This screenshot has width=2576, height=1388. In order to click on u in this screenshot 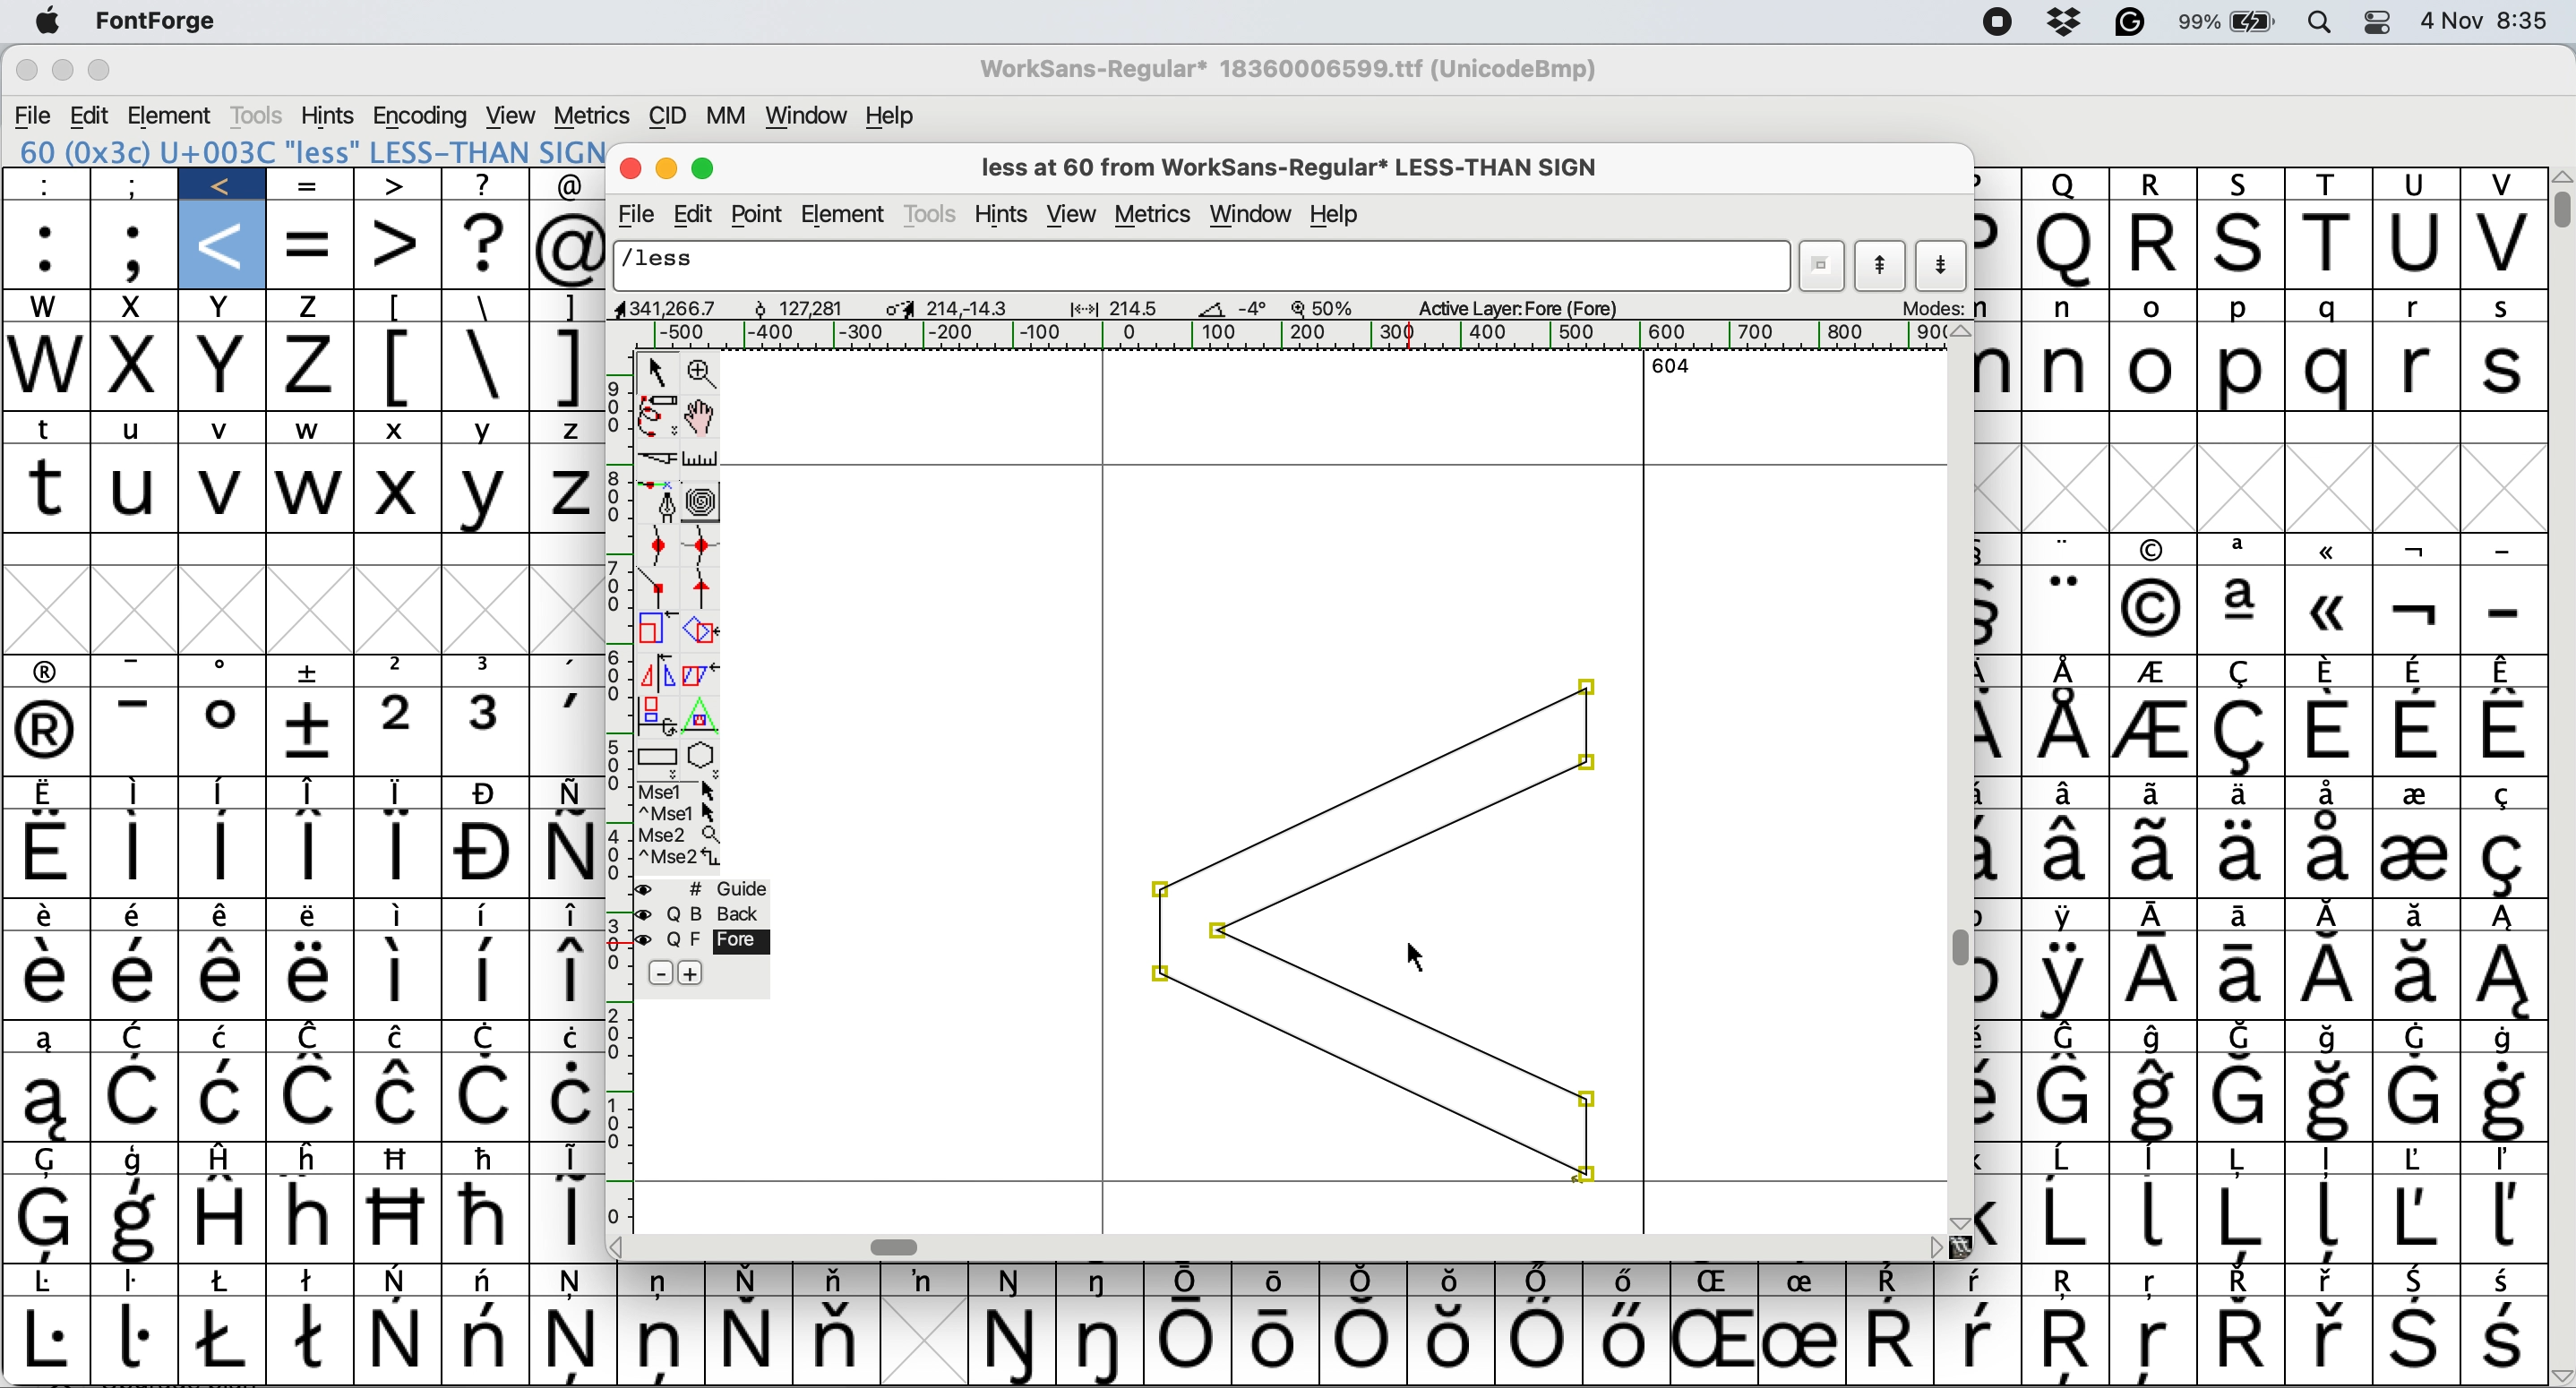, I will do `click(137, 490)`.